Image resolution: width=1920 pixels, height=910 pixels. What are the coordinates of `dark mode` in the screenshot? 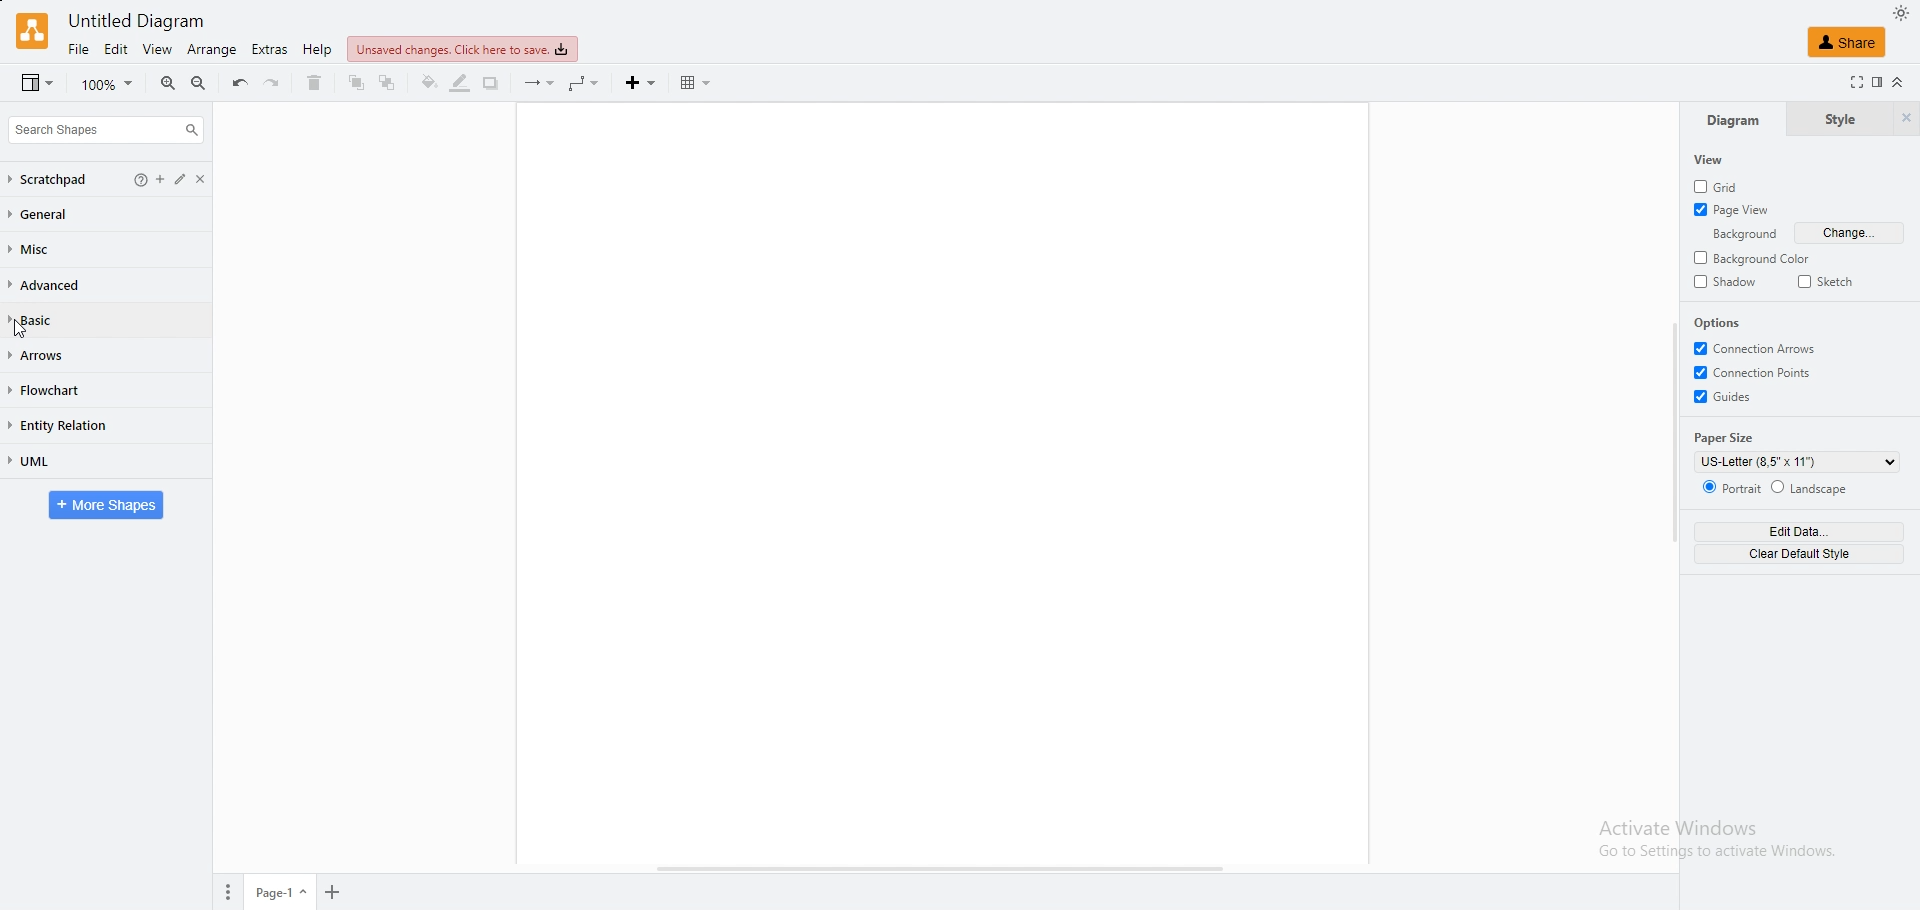 It's located at (1901, 12).